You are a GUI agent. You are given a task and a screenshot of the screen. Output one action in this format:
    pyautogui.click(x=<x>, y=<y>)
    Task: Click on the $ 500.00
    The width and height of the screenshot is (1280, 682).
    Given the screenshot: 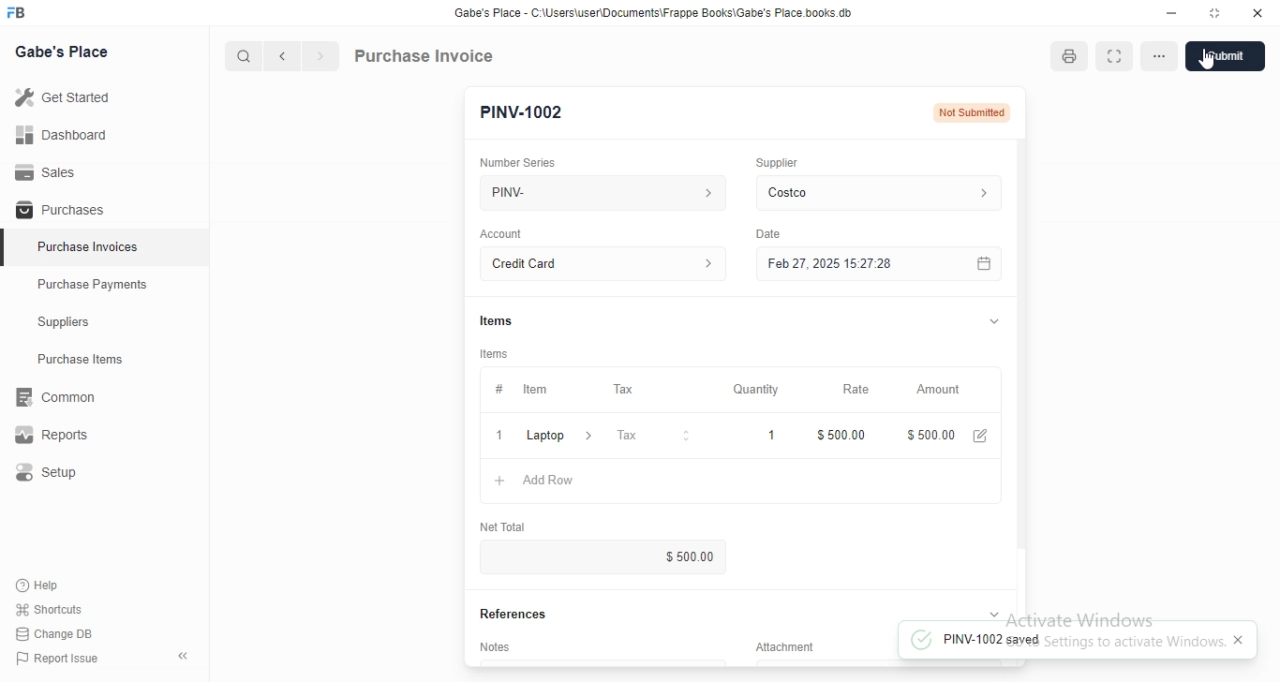 What is the action you would take?
    pyautogui.click(x=841, y=435)
    